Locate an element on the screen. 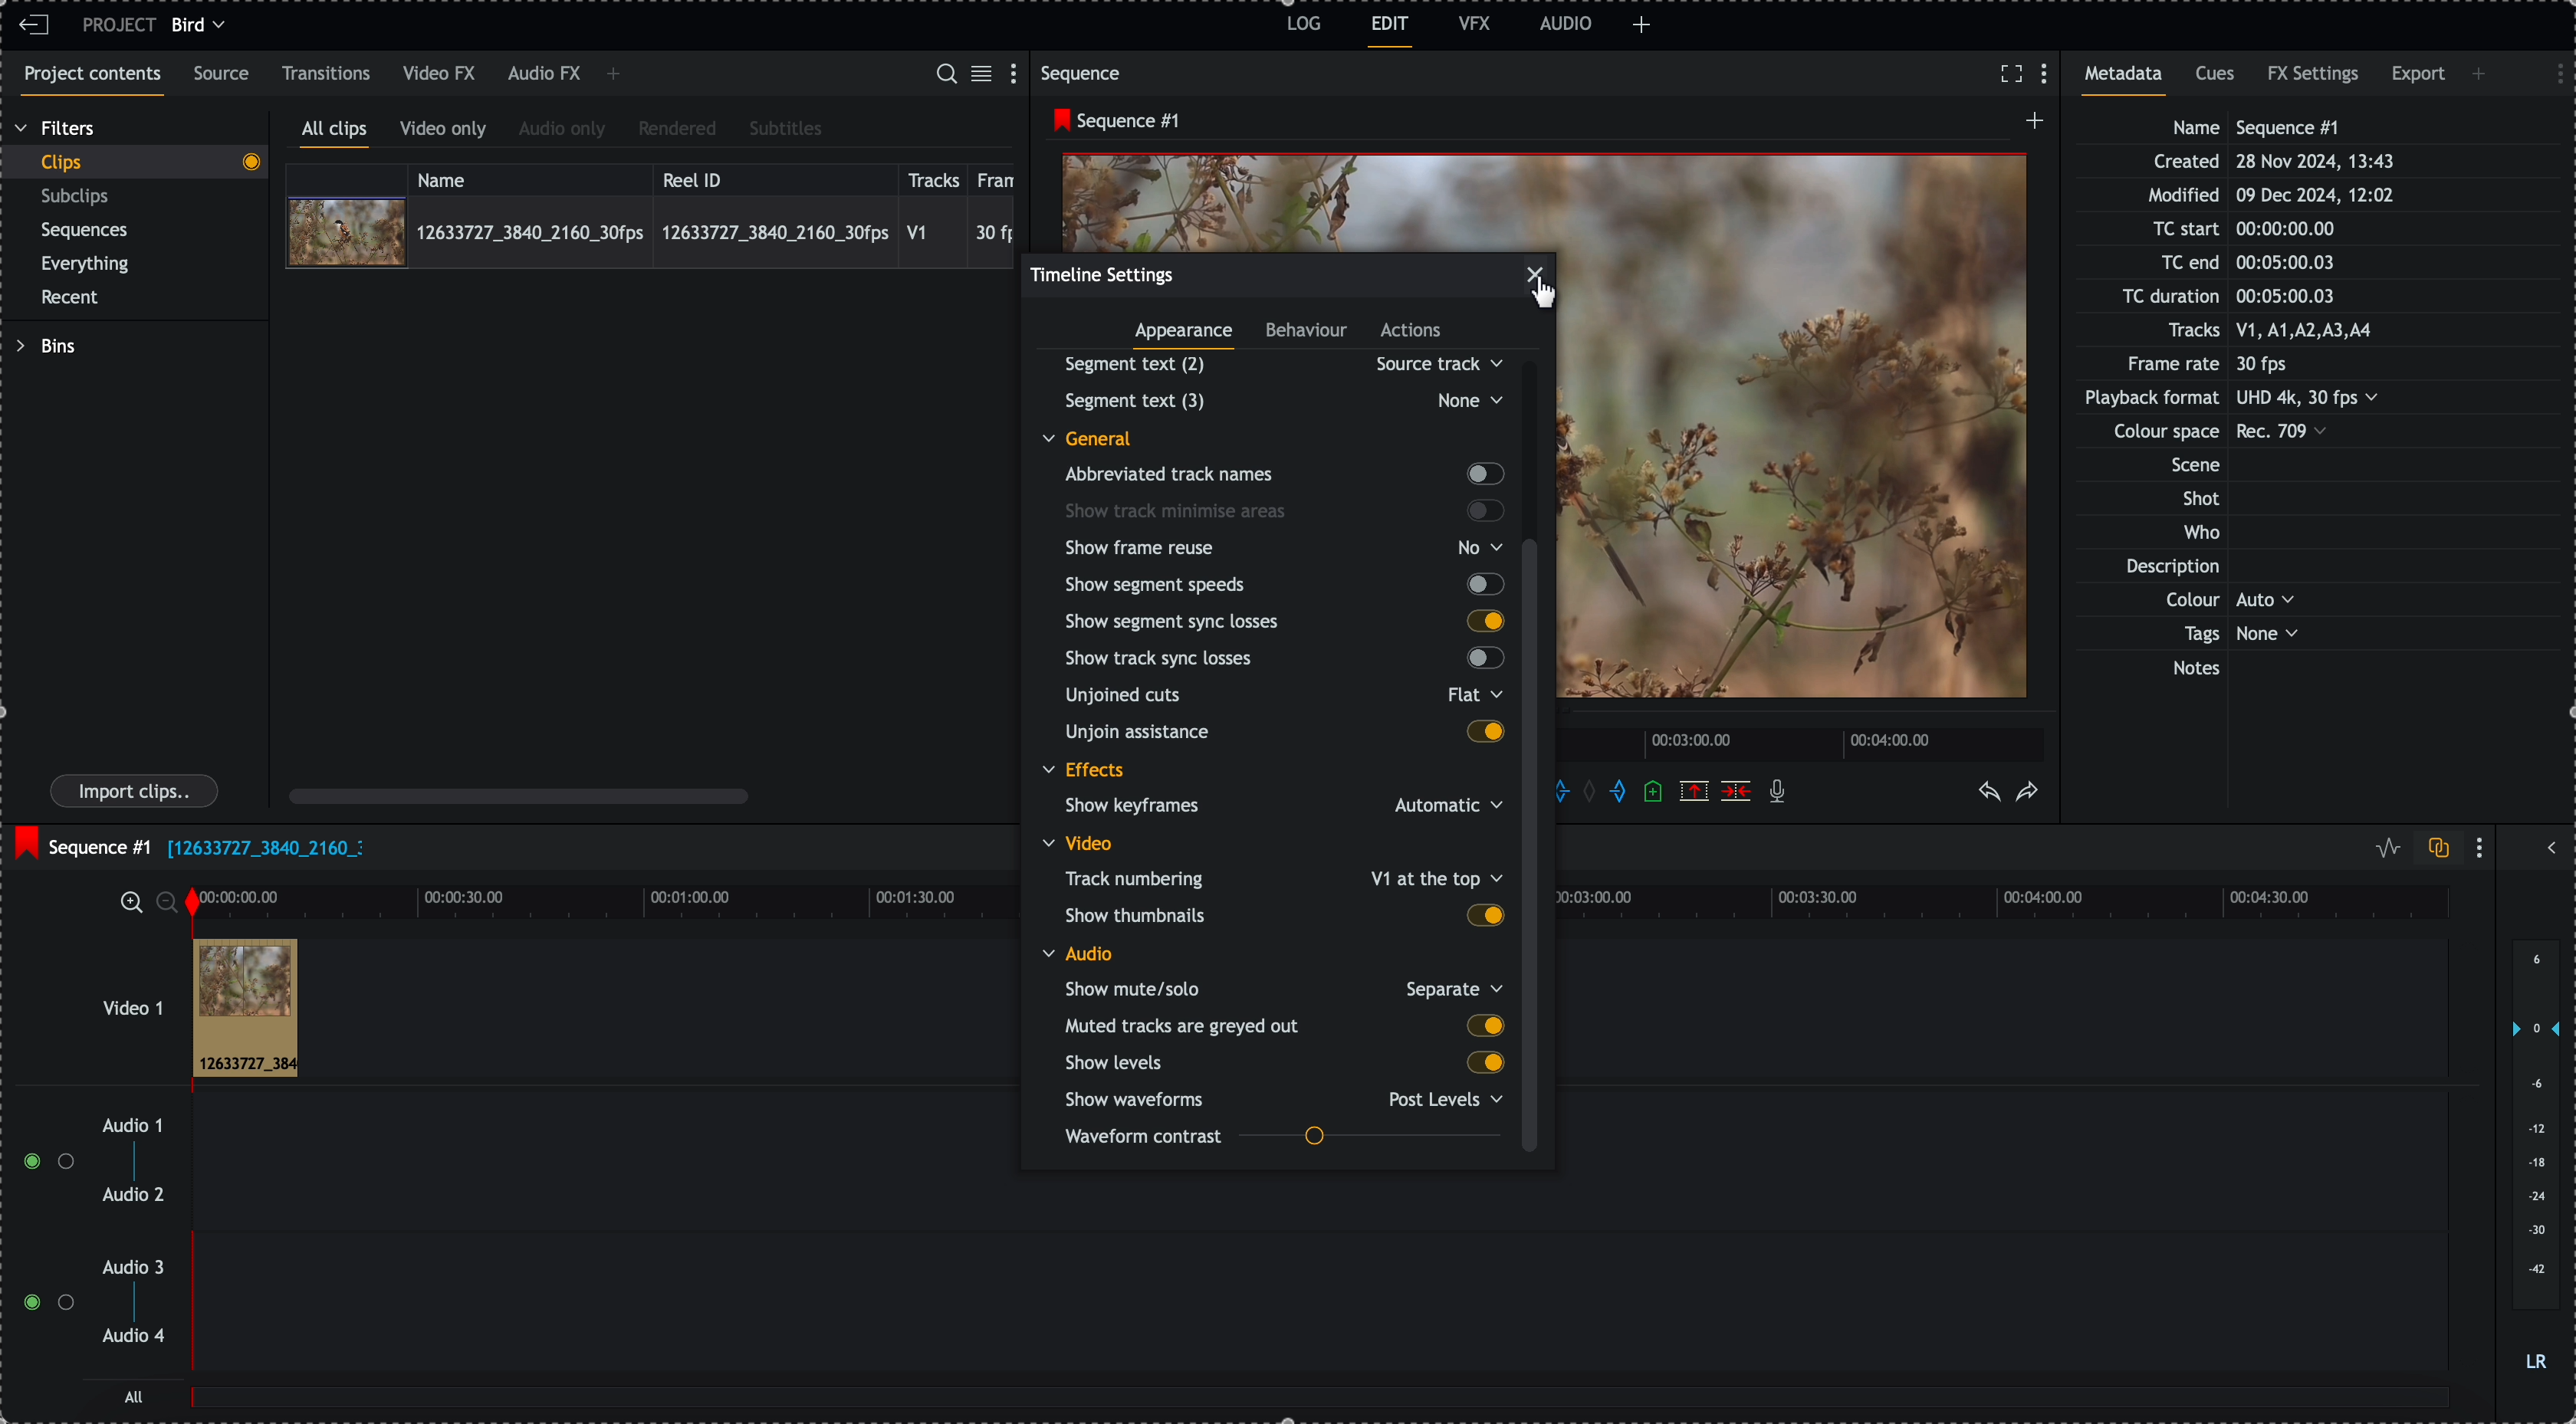 This screenshot has height=1424, width=2576. show/hide full audio mix is located at coordinates (2549, 845).